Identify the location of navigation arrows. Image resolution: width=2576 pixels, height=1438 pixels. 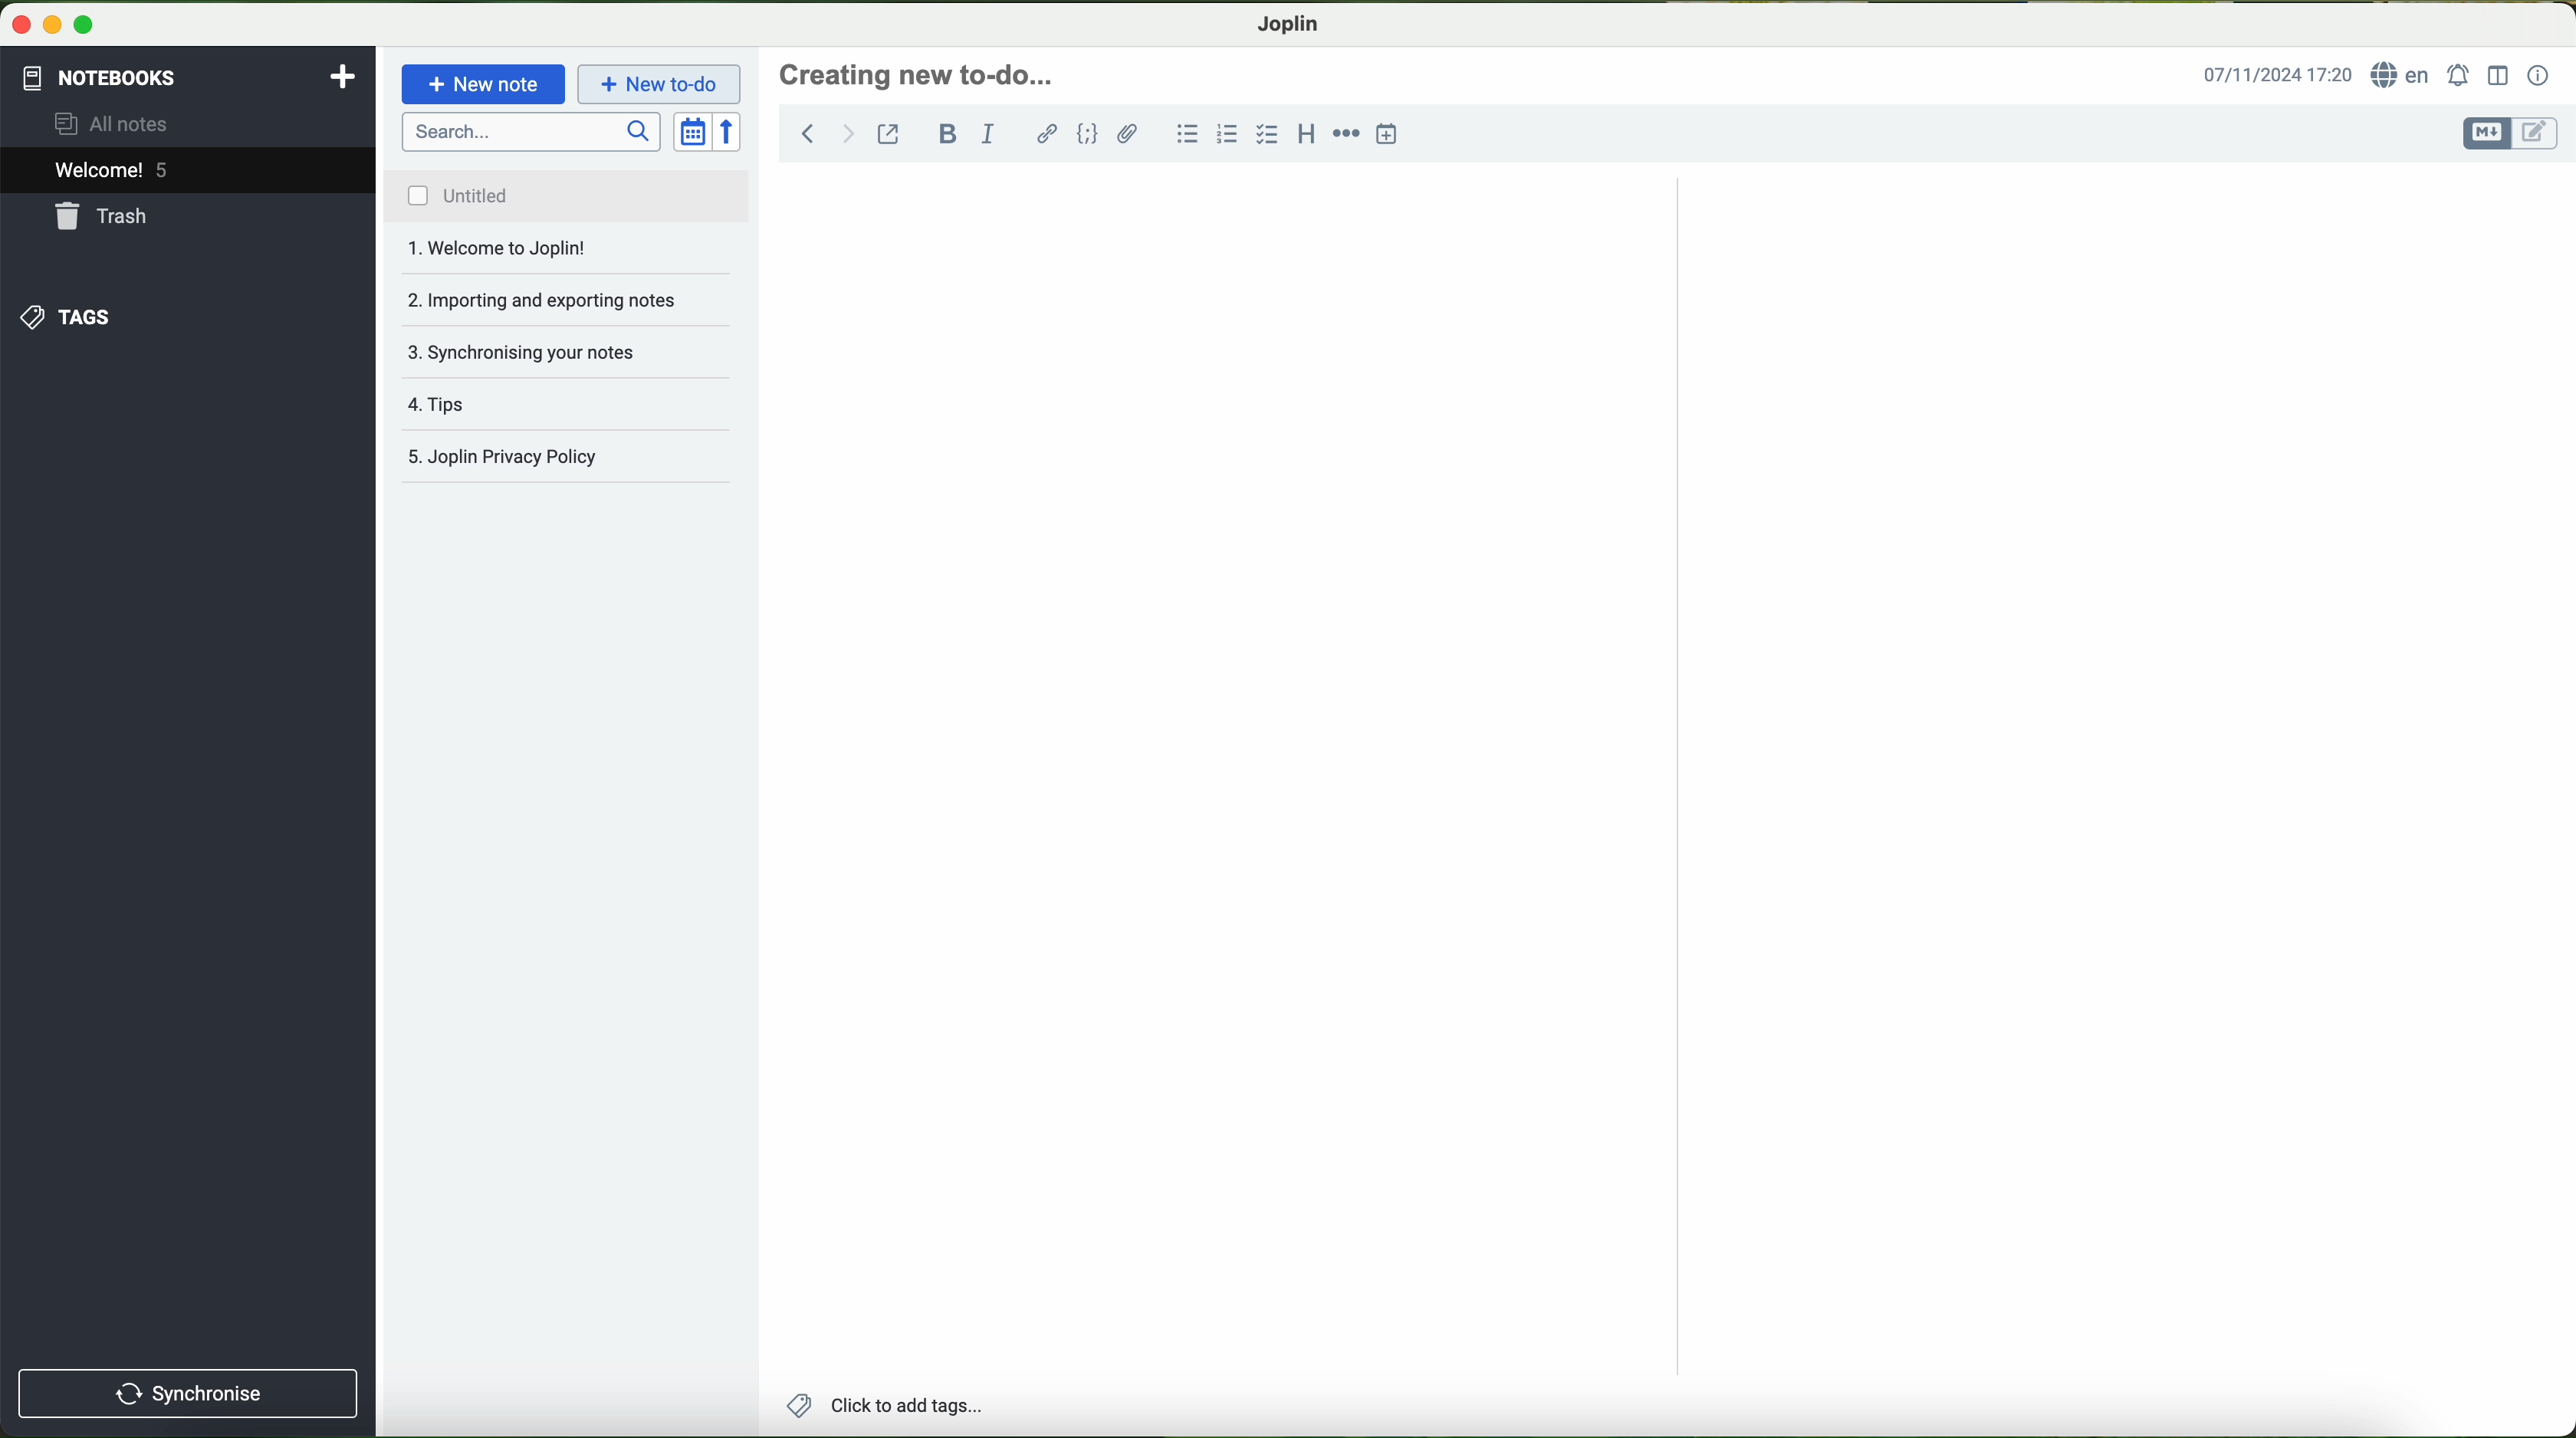
(824, 133).